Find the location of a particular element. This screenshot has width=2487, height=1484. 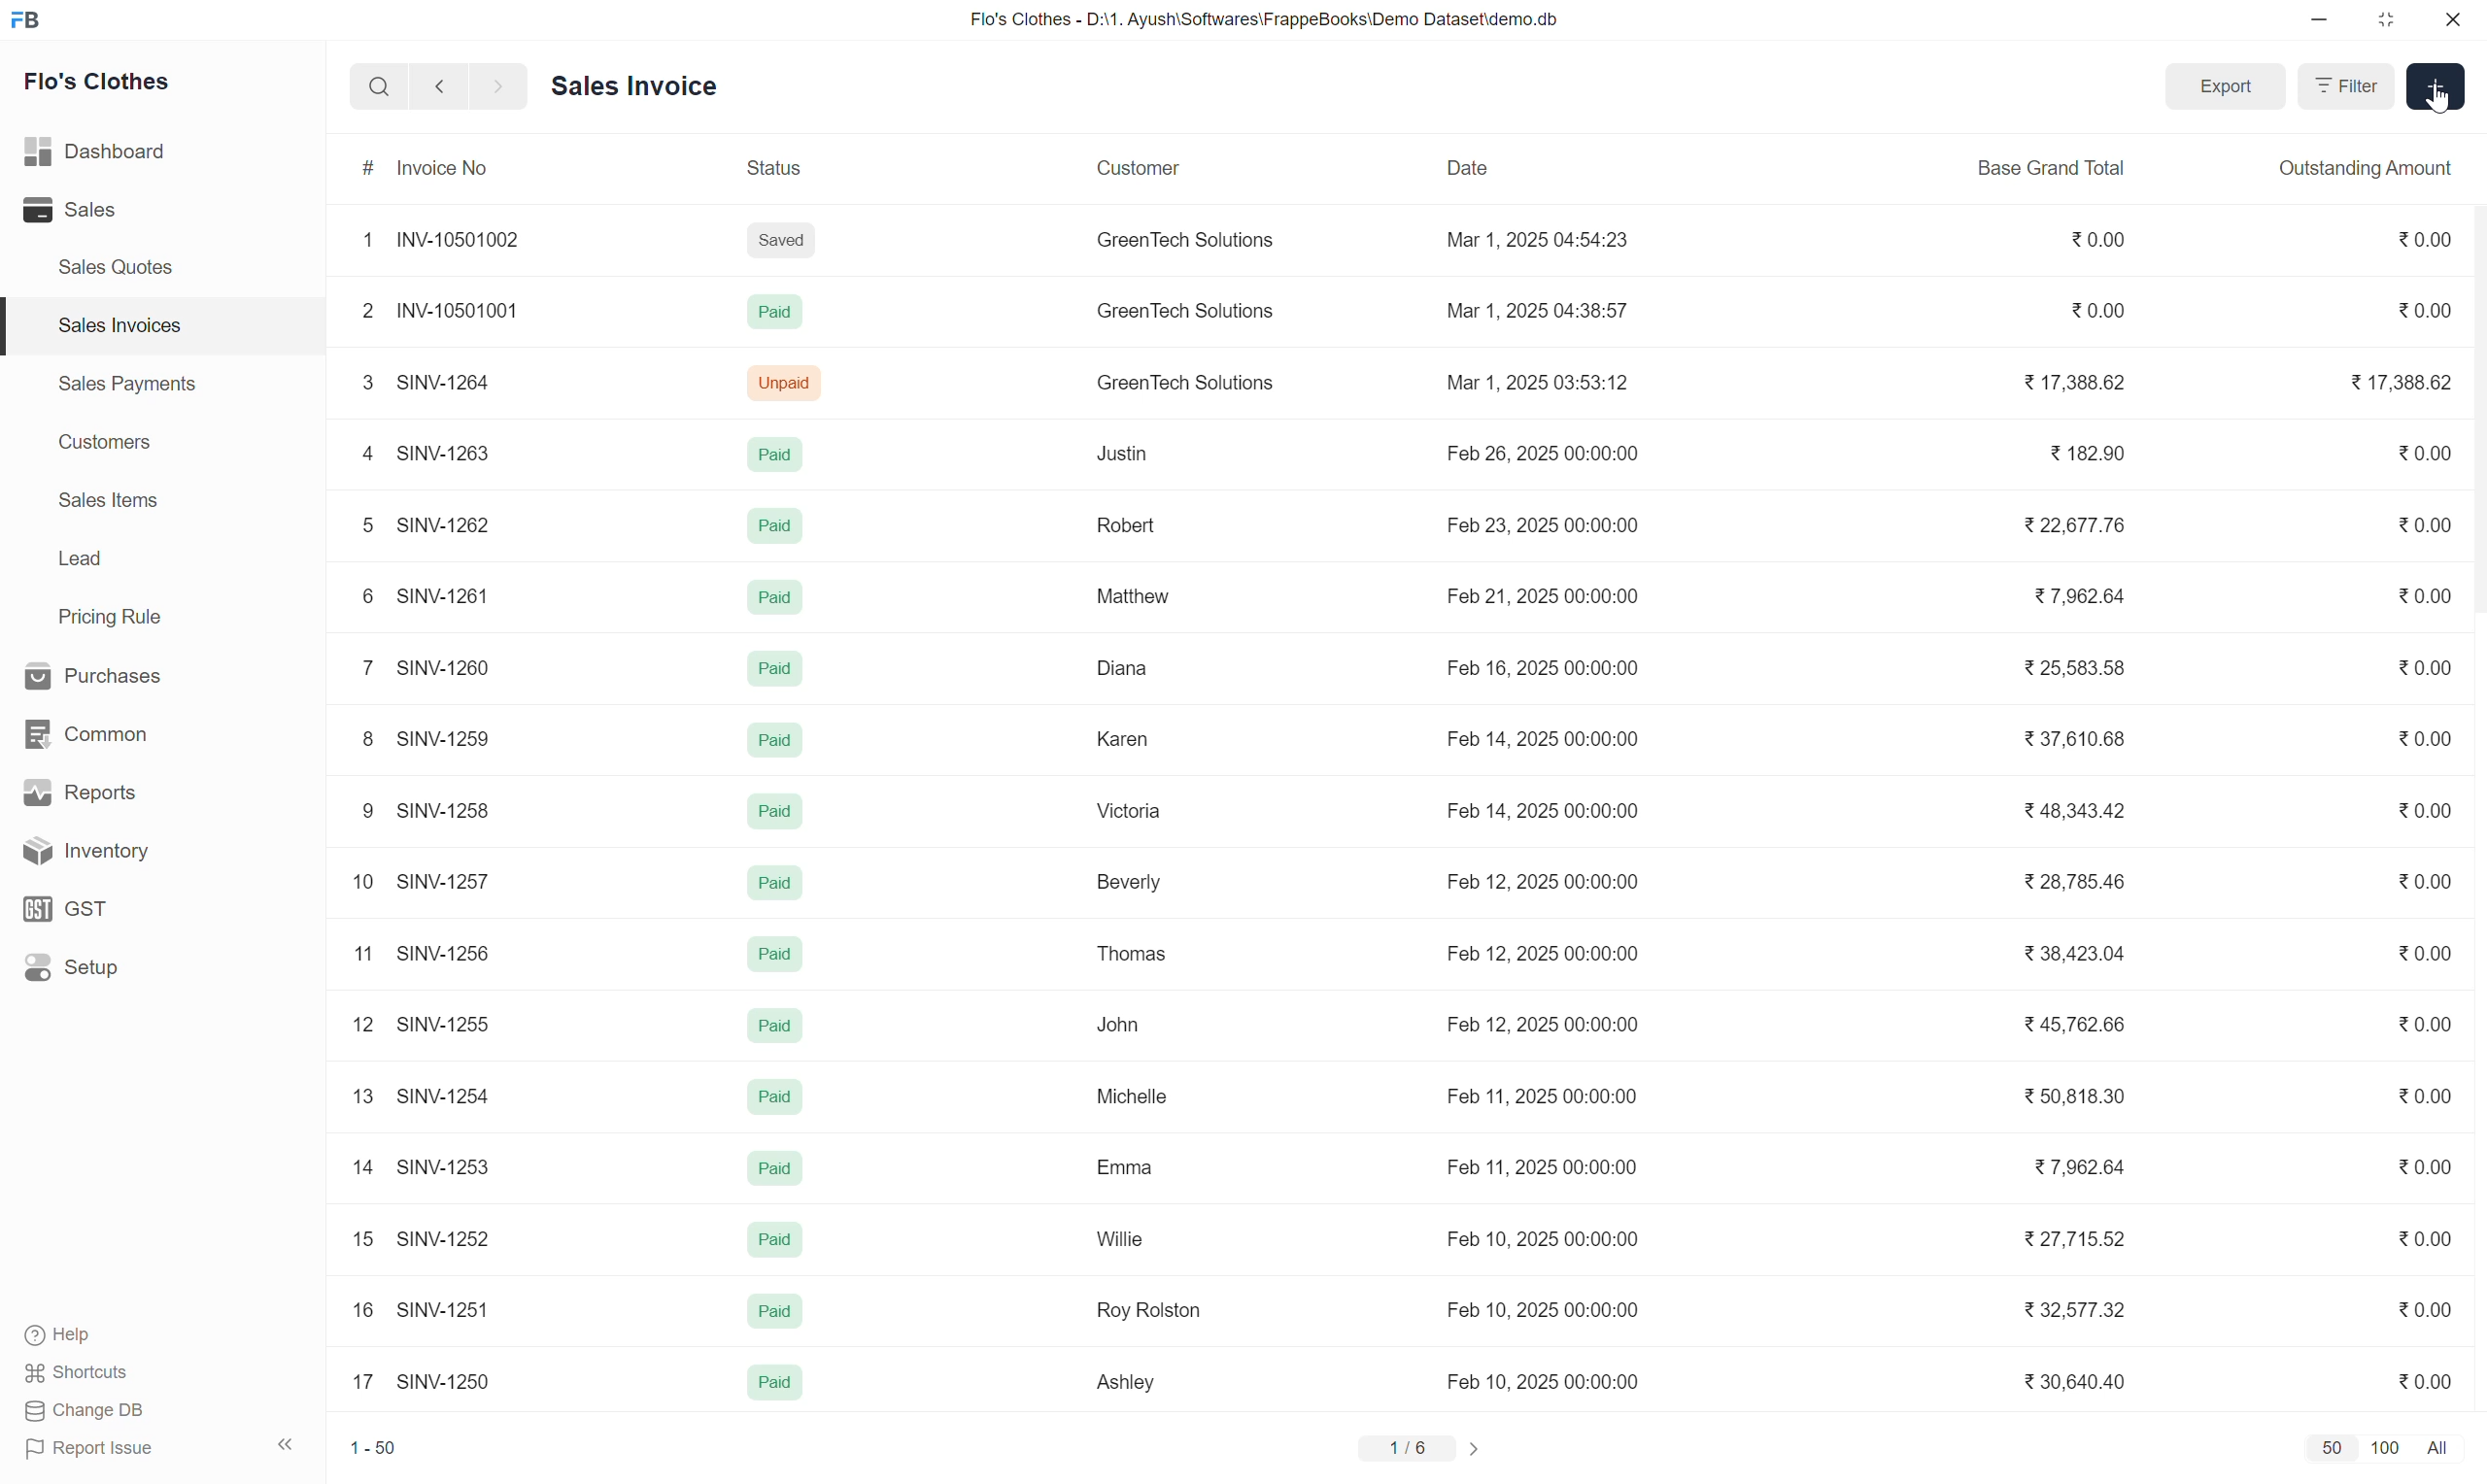

GreenTech Solutions is located at coordinates (1198, 386).